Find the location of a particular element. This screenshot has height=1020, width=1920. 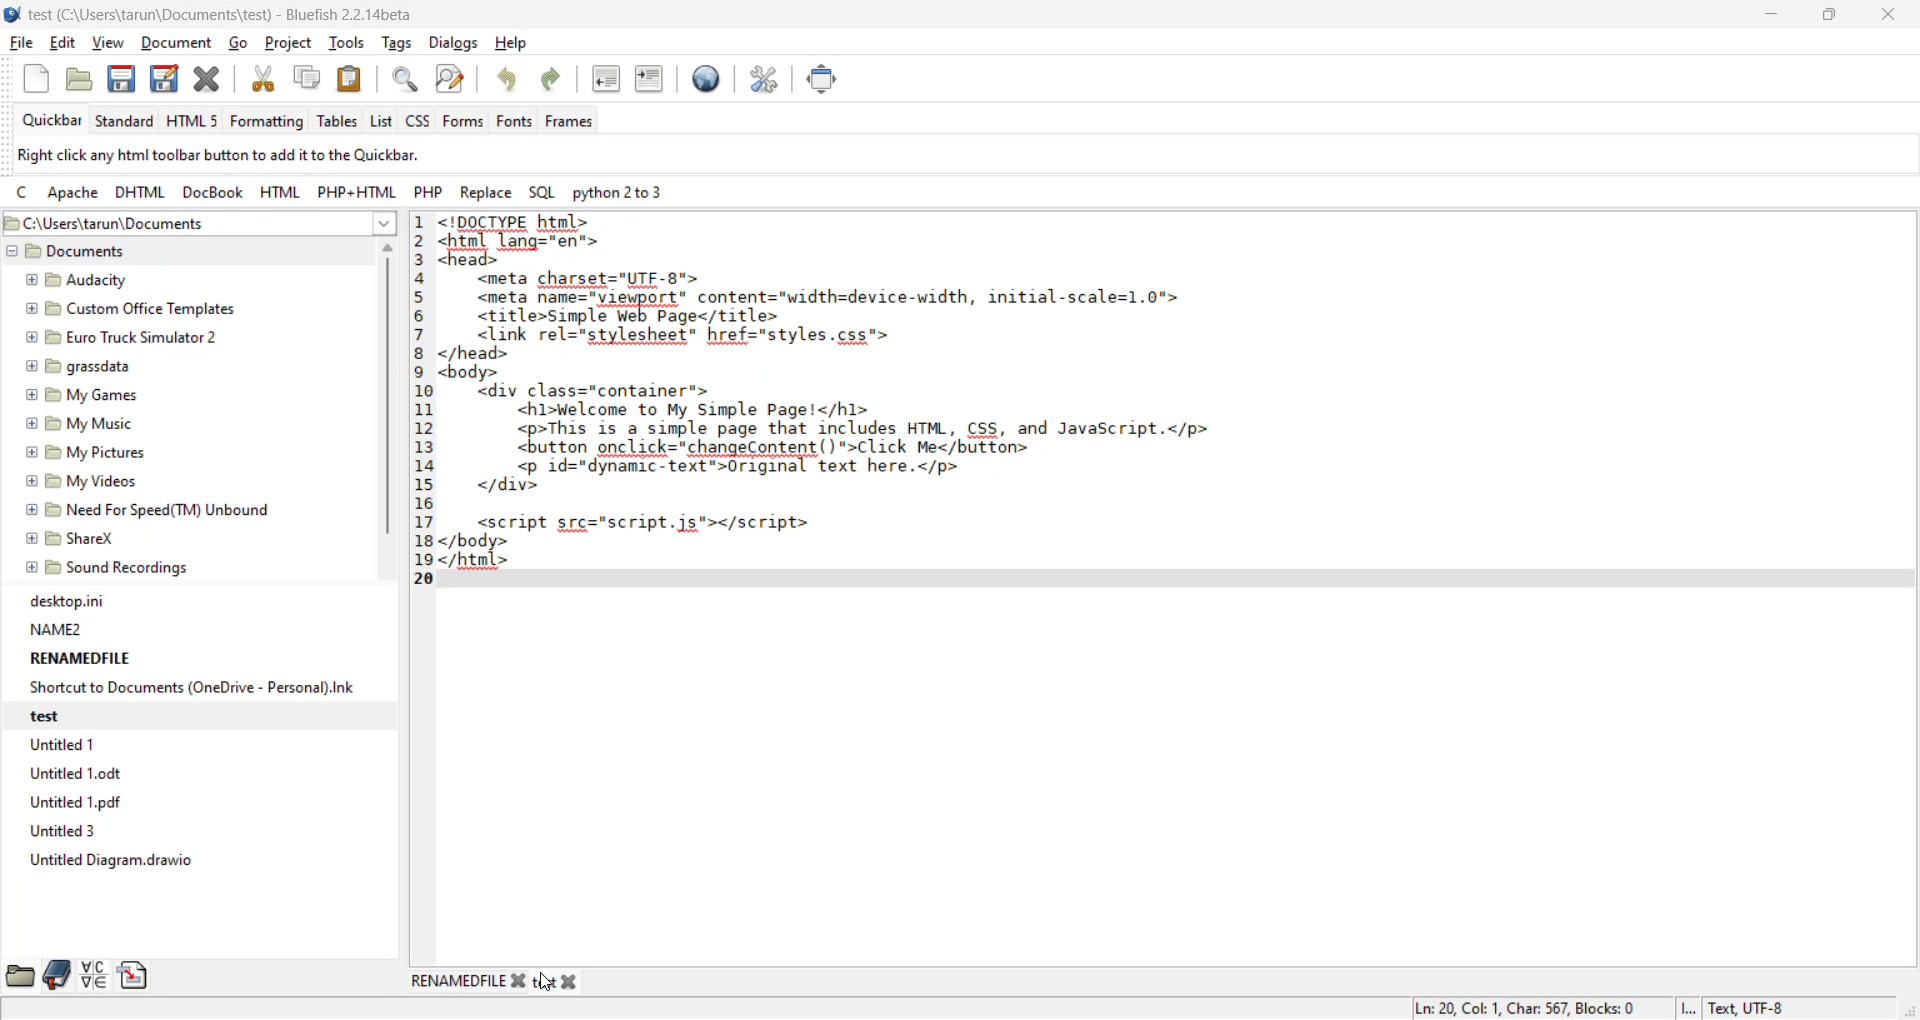

cut is located at coordinates (263, 81).